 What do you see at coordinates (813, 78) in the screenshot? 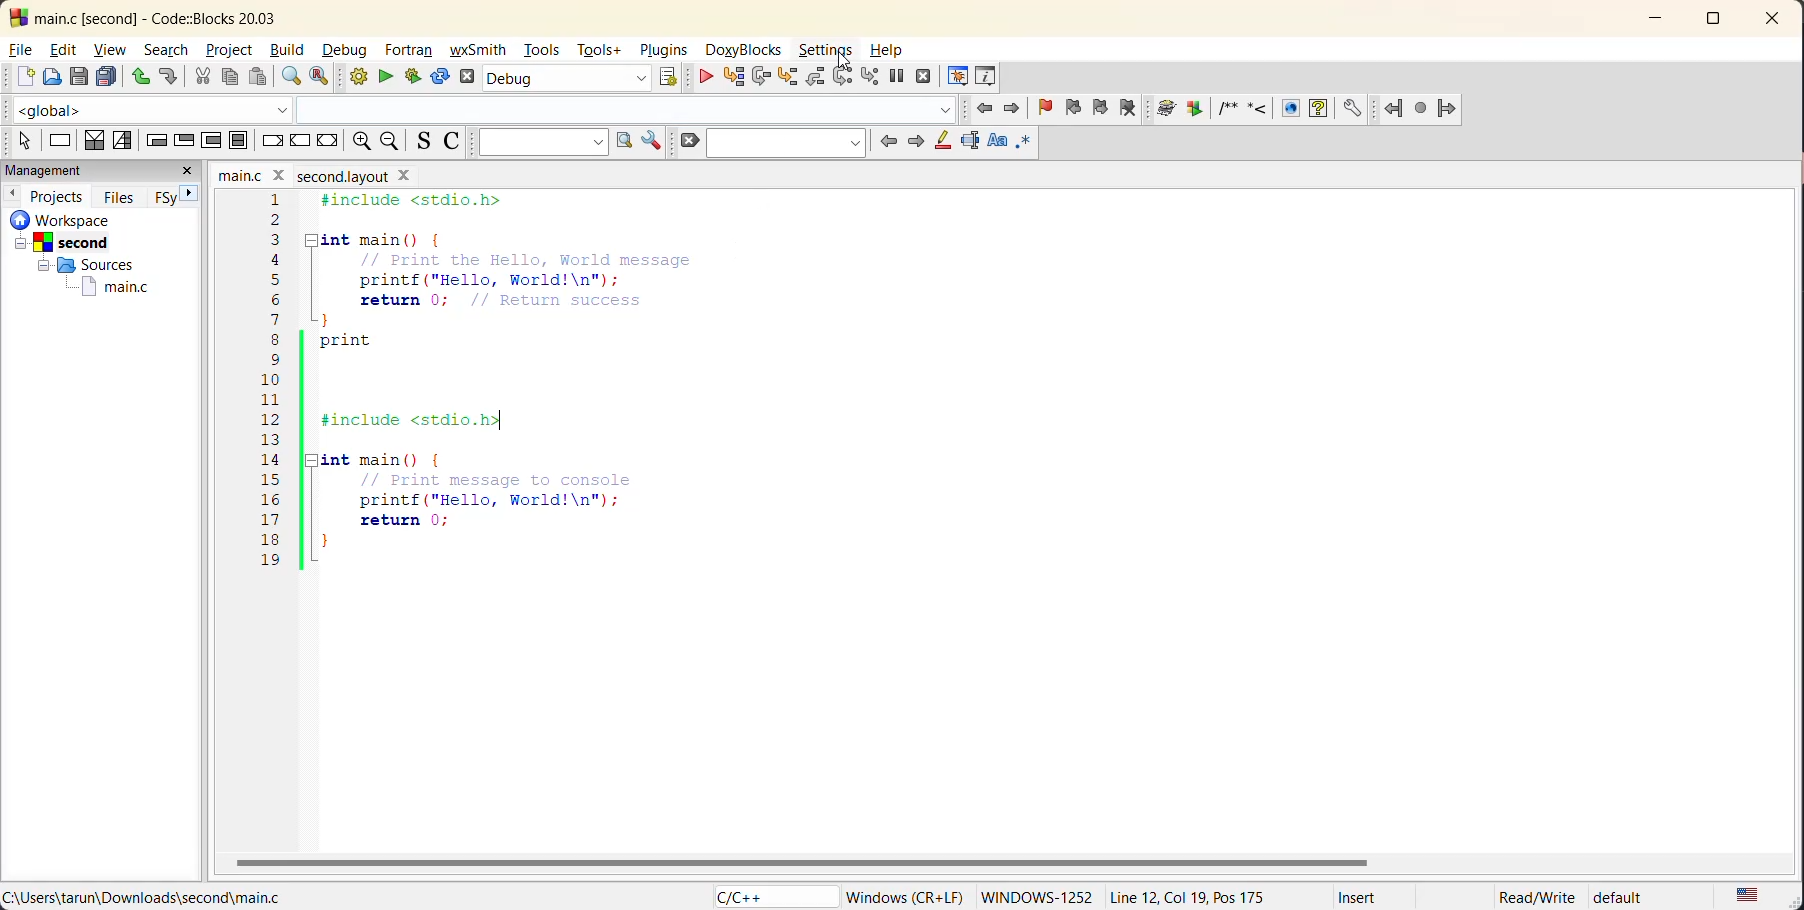
I see `step out` at bounding box center [813, 78].